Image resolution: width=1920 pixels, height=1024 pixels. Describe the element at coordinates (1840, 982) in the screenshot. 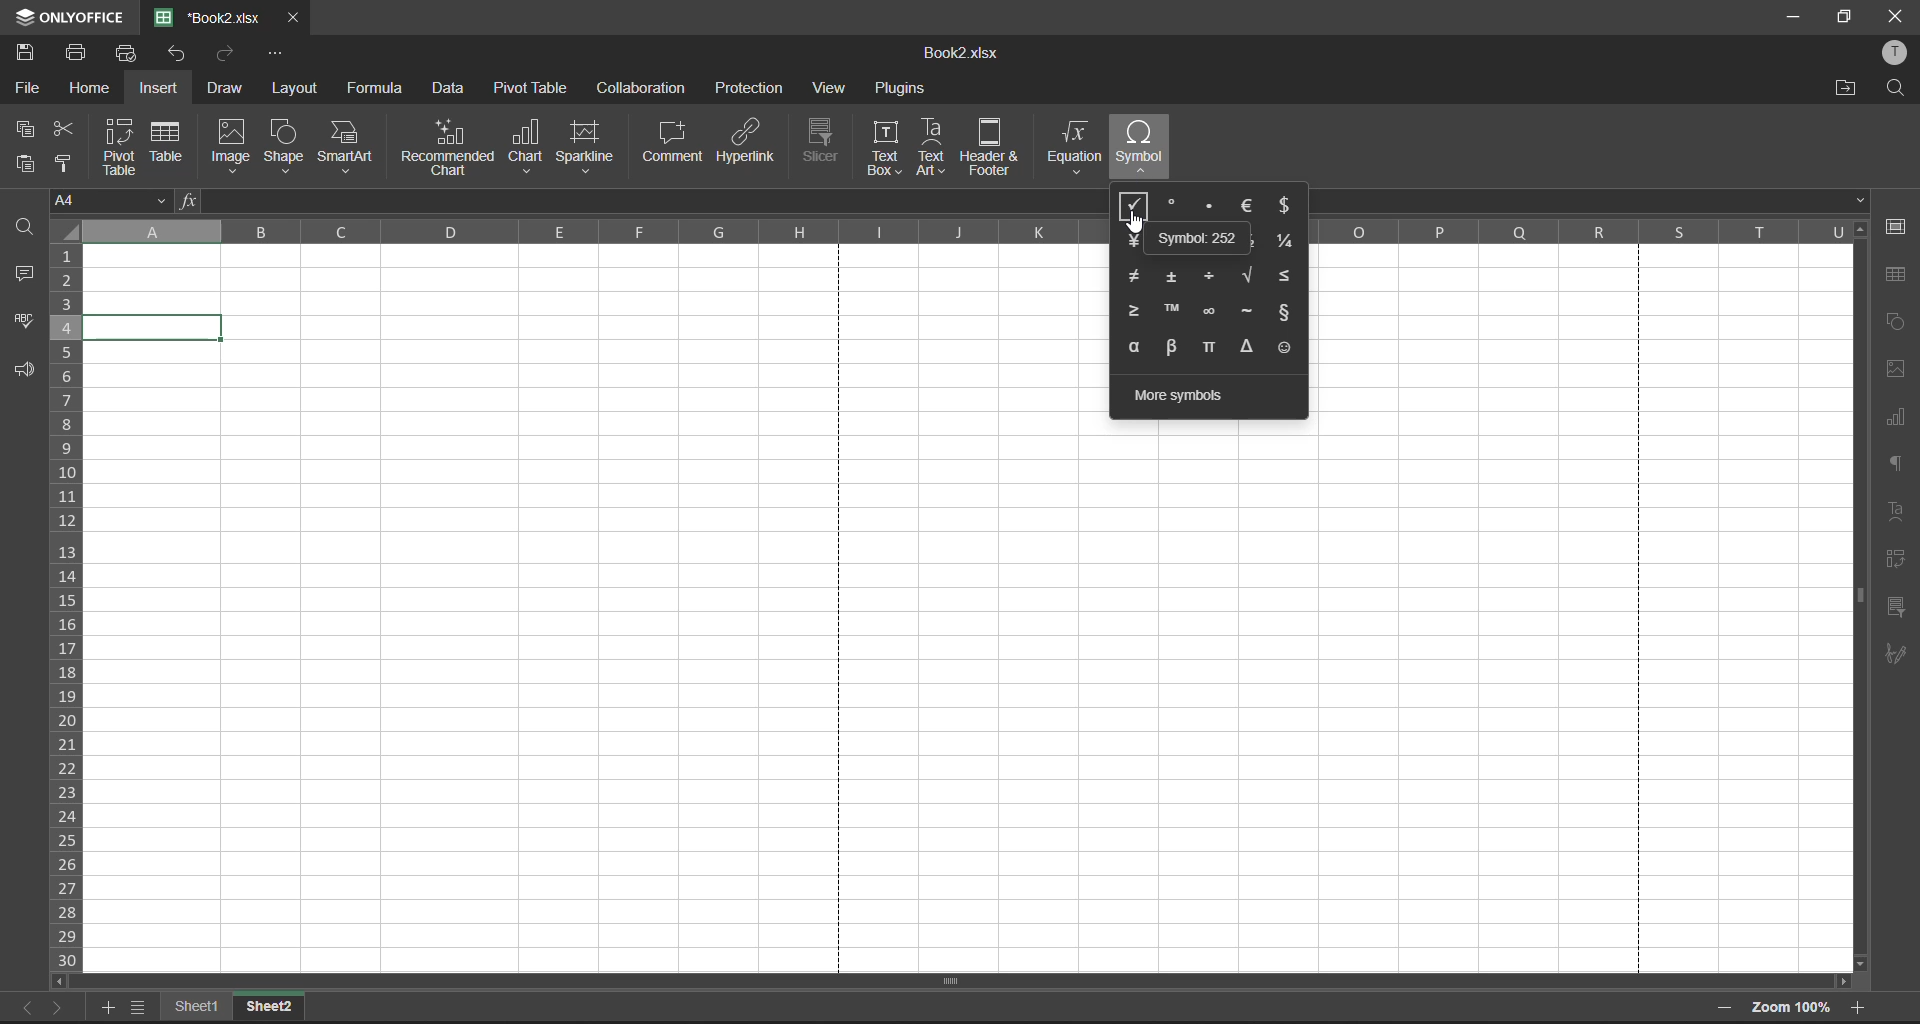

I see `scroll right` at that location.